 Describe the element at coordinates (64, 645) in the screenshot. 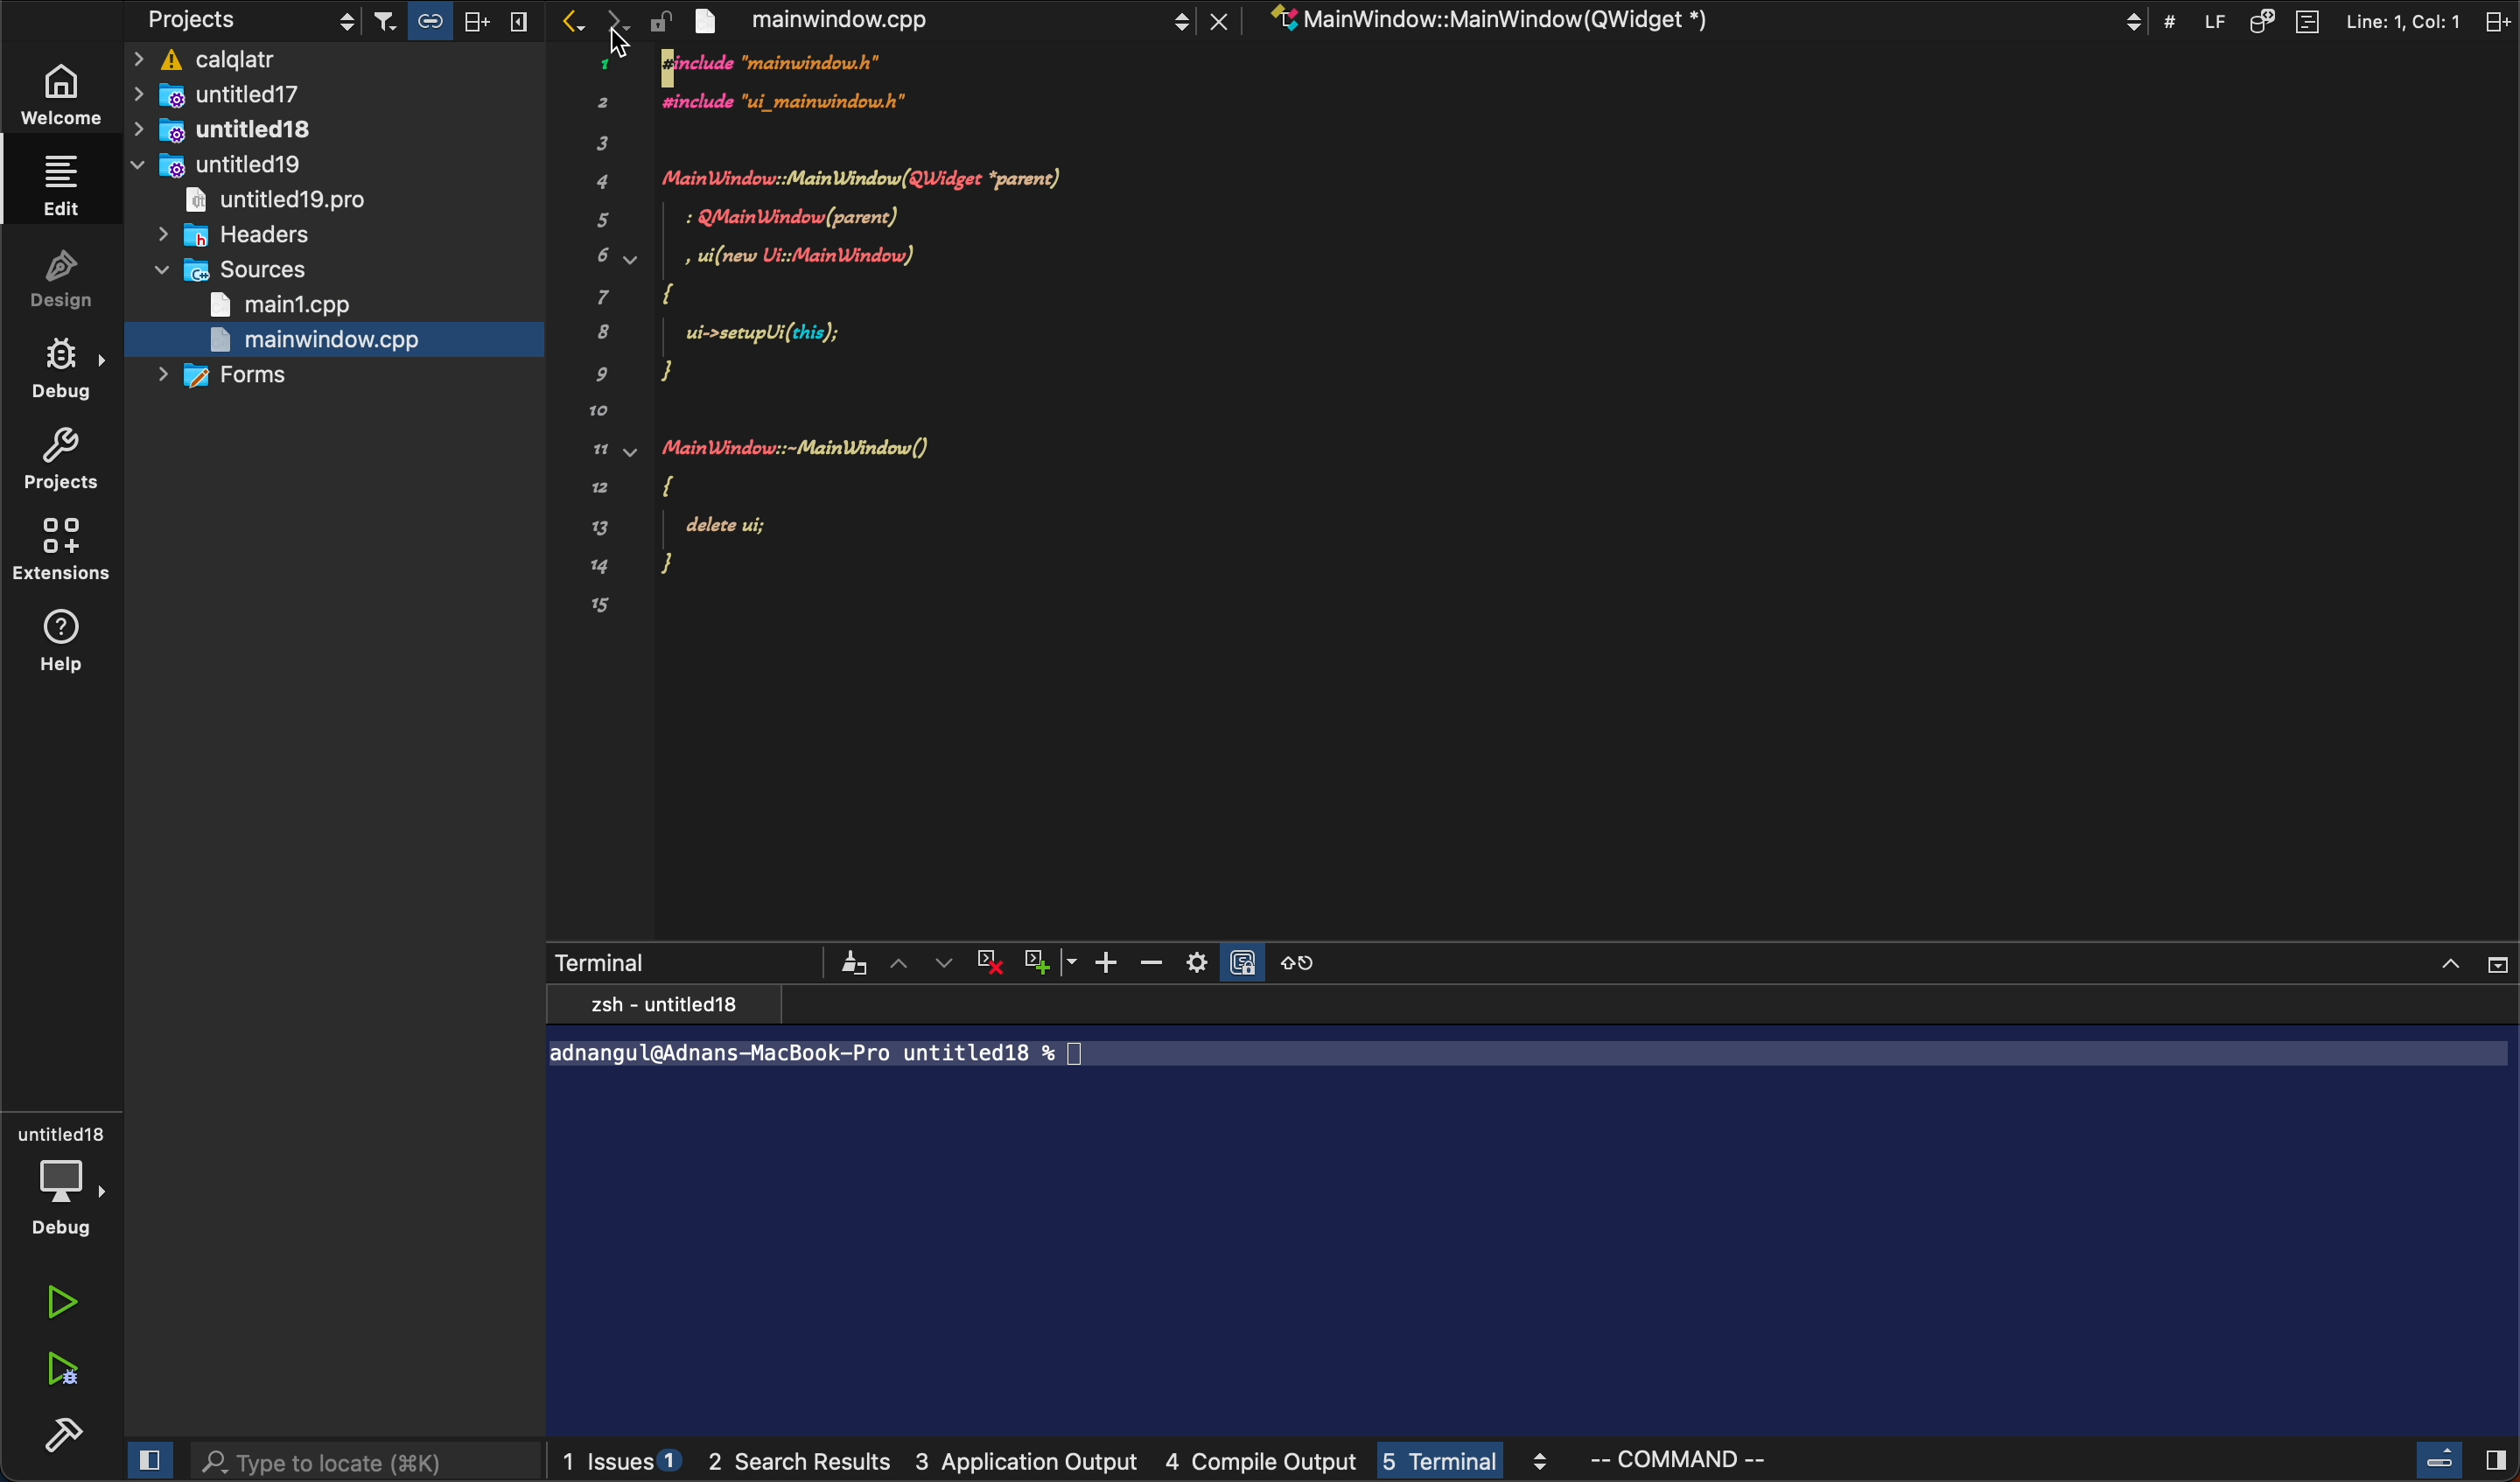

I see `help` at that location.